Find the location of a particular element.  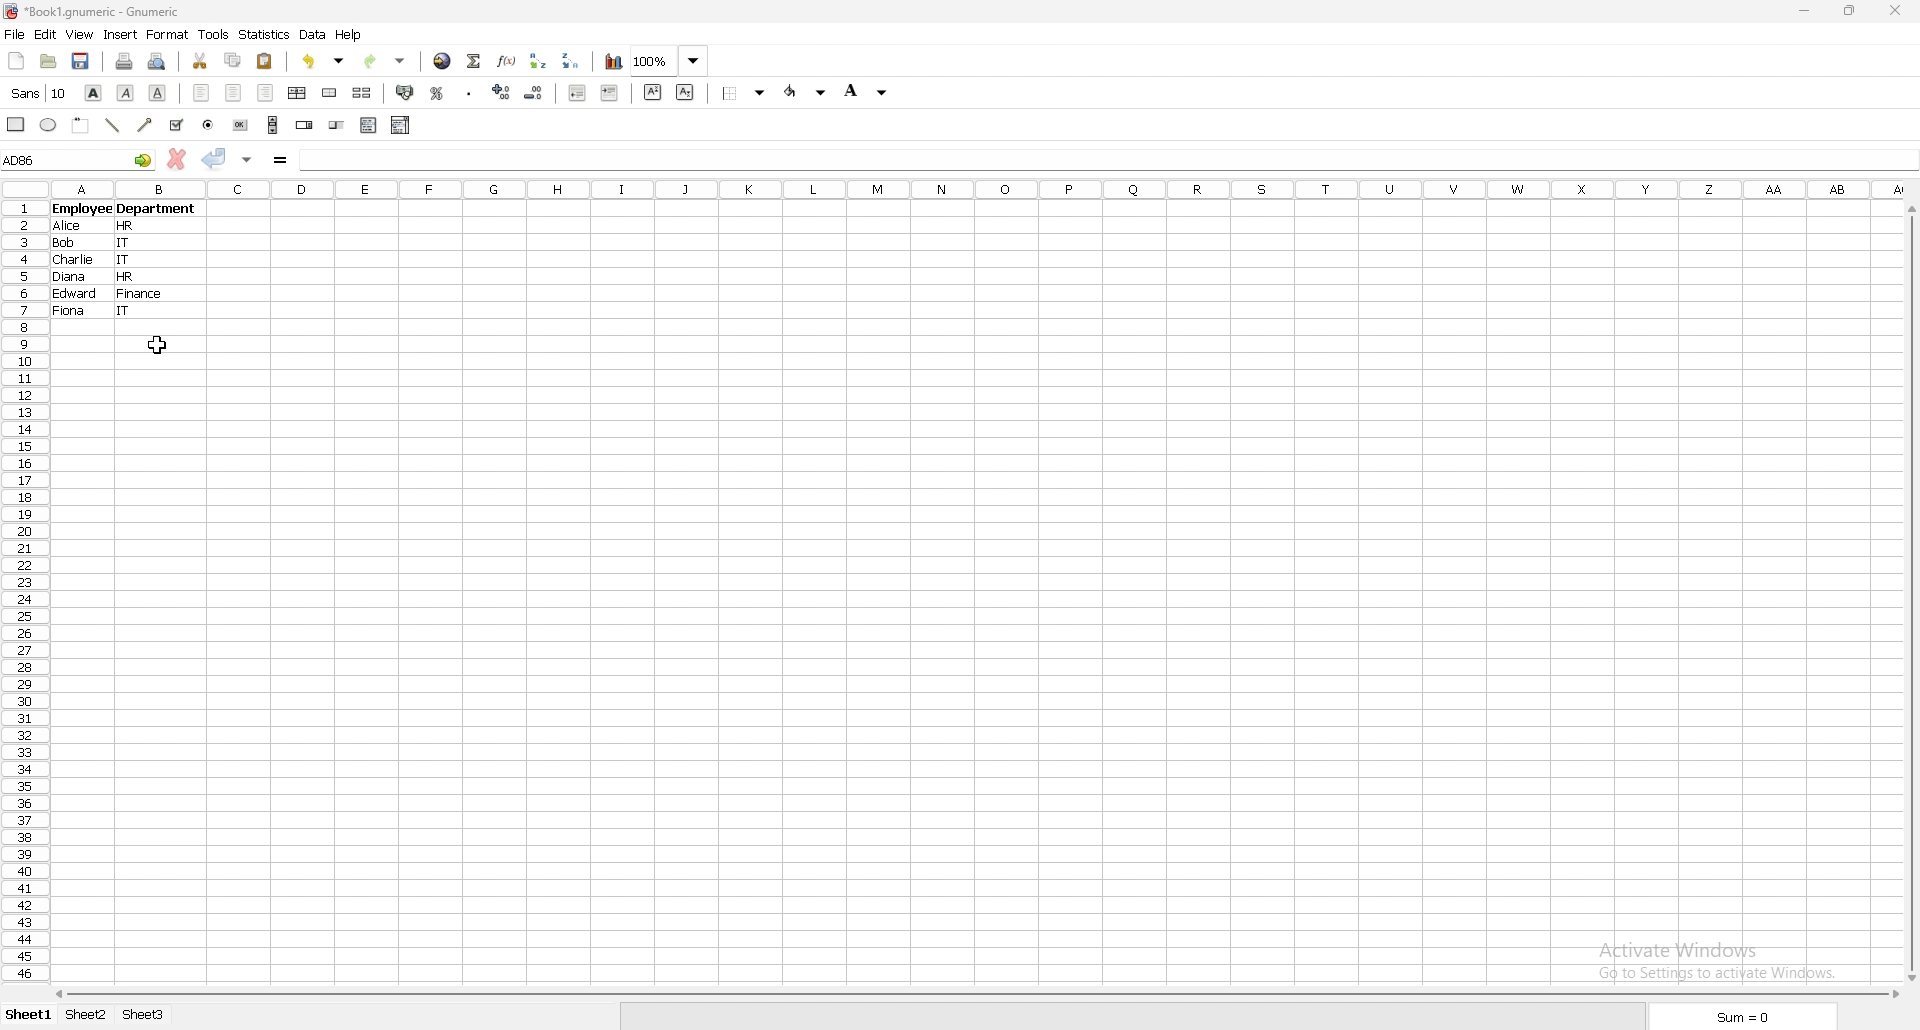

spin button is located at coordinates (303, 125).